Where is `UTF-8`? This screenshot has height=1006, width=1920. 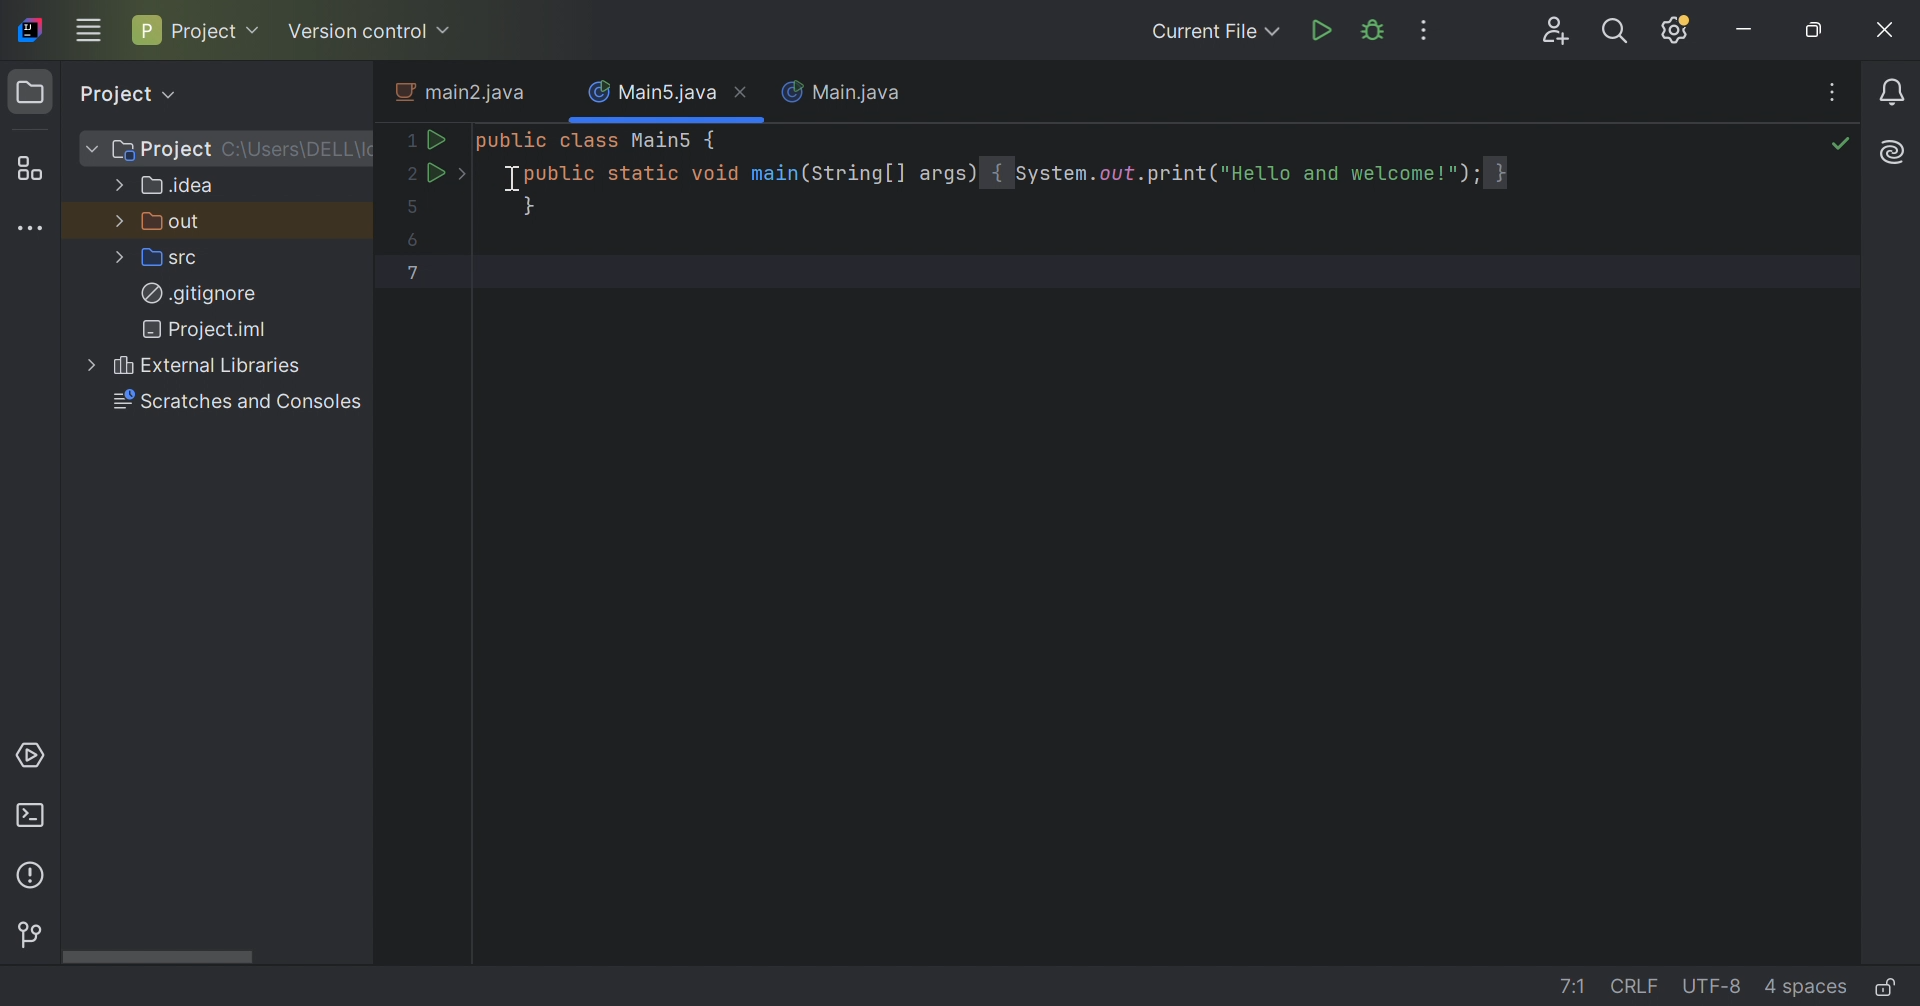
UTF-8 is located at coordinates (1713, 989).